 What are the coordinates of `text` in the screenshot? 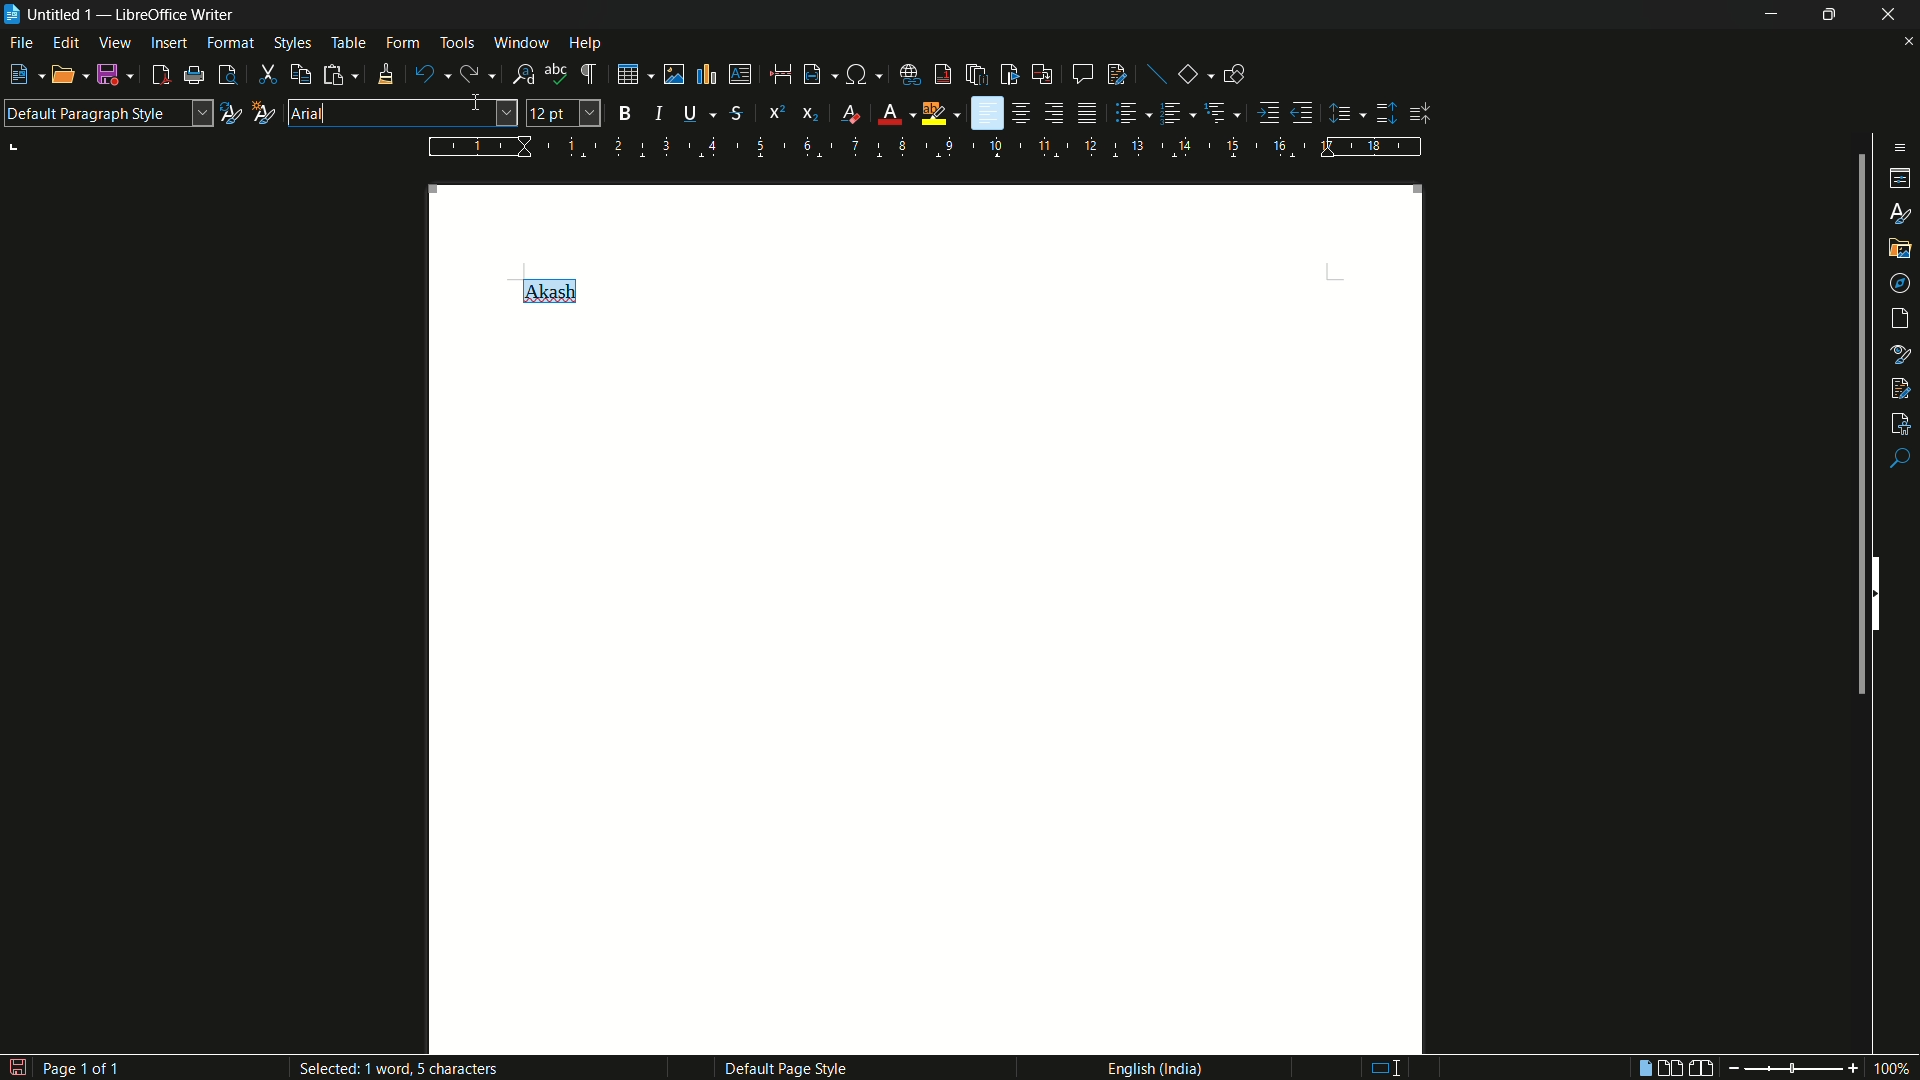 It's located at (547, 289).